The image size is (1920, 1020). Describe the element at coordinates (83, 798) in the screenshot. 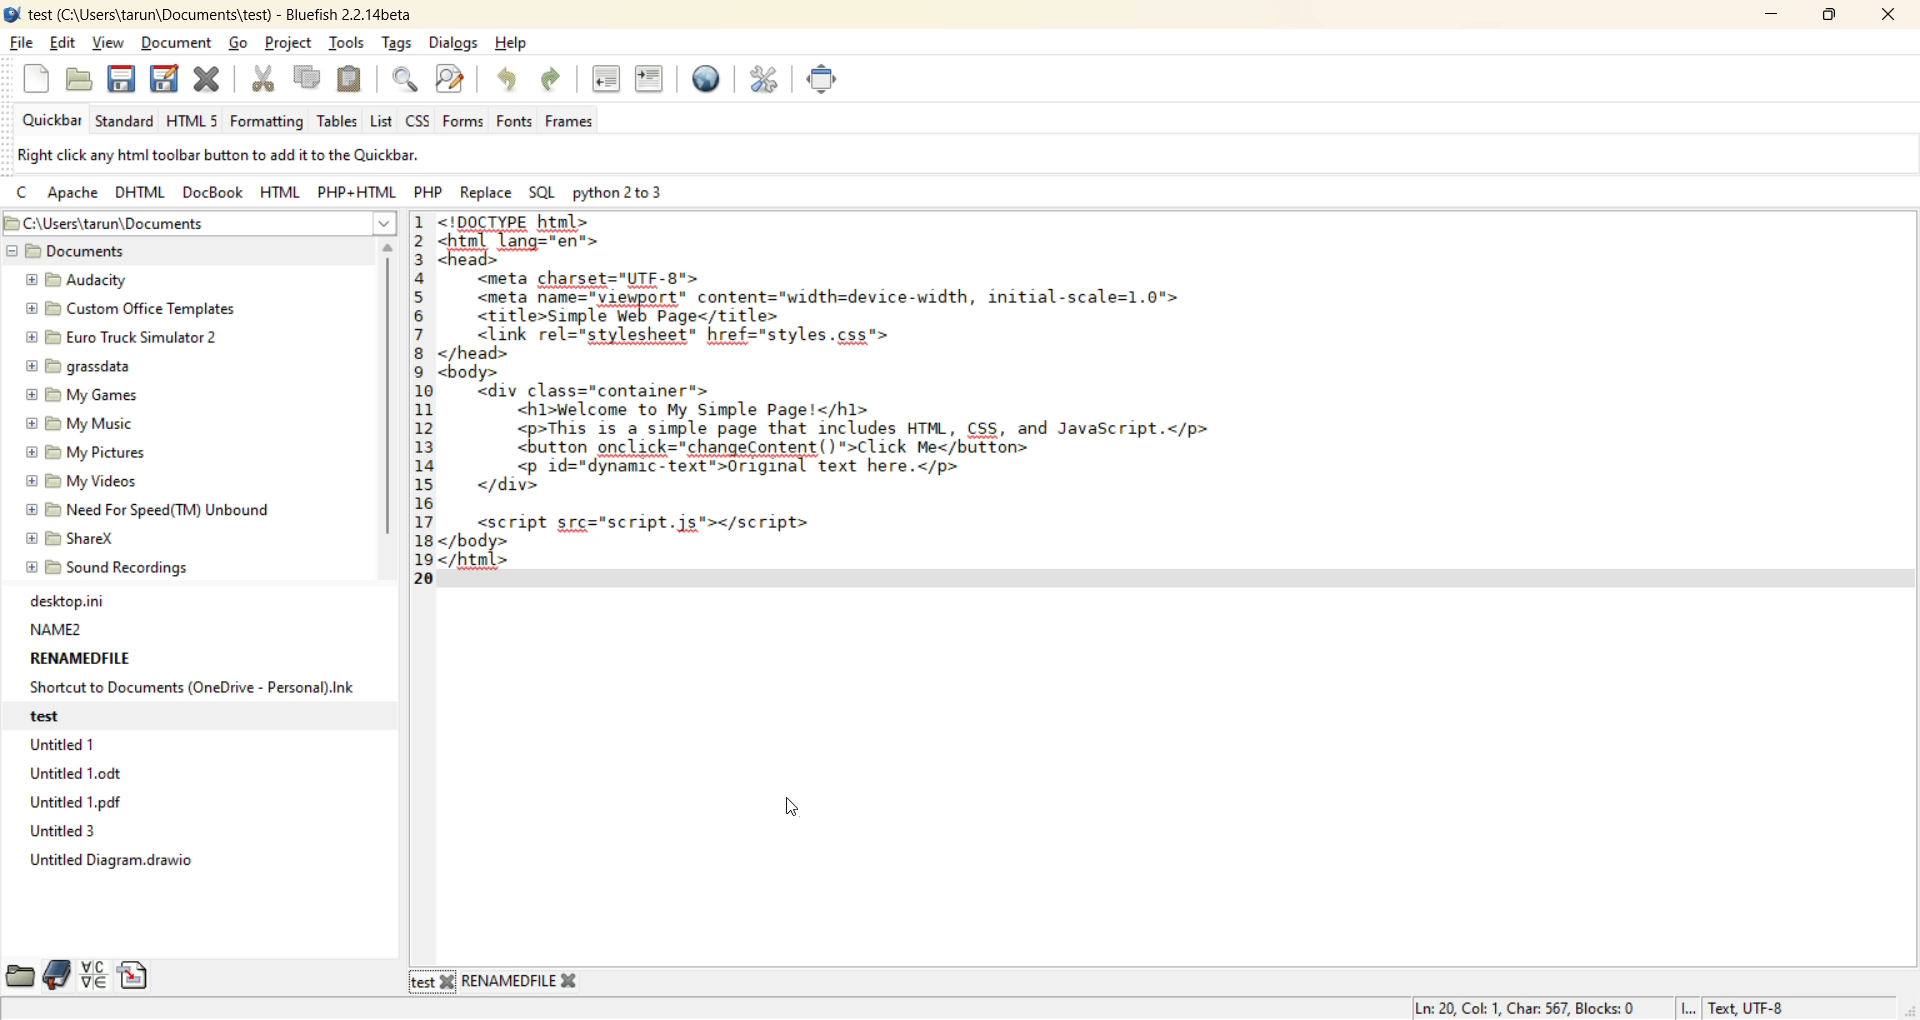

I see `Untitled 1 odf` at that location.